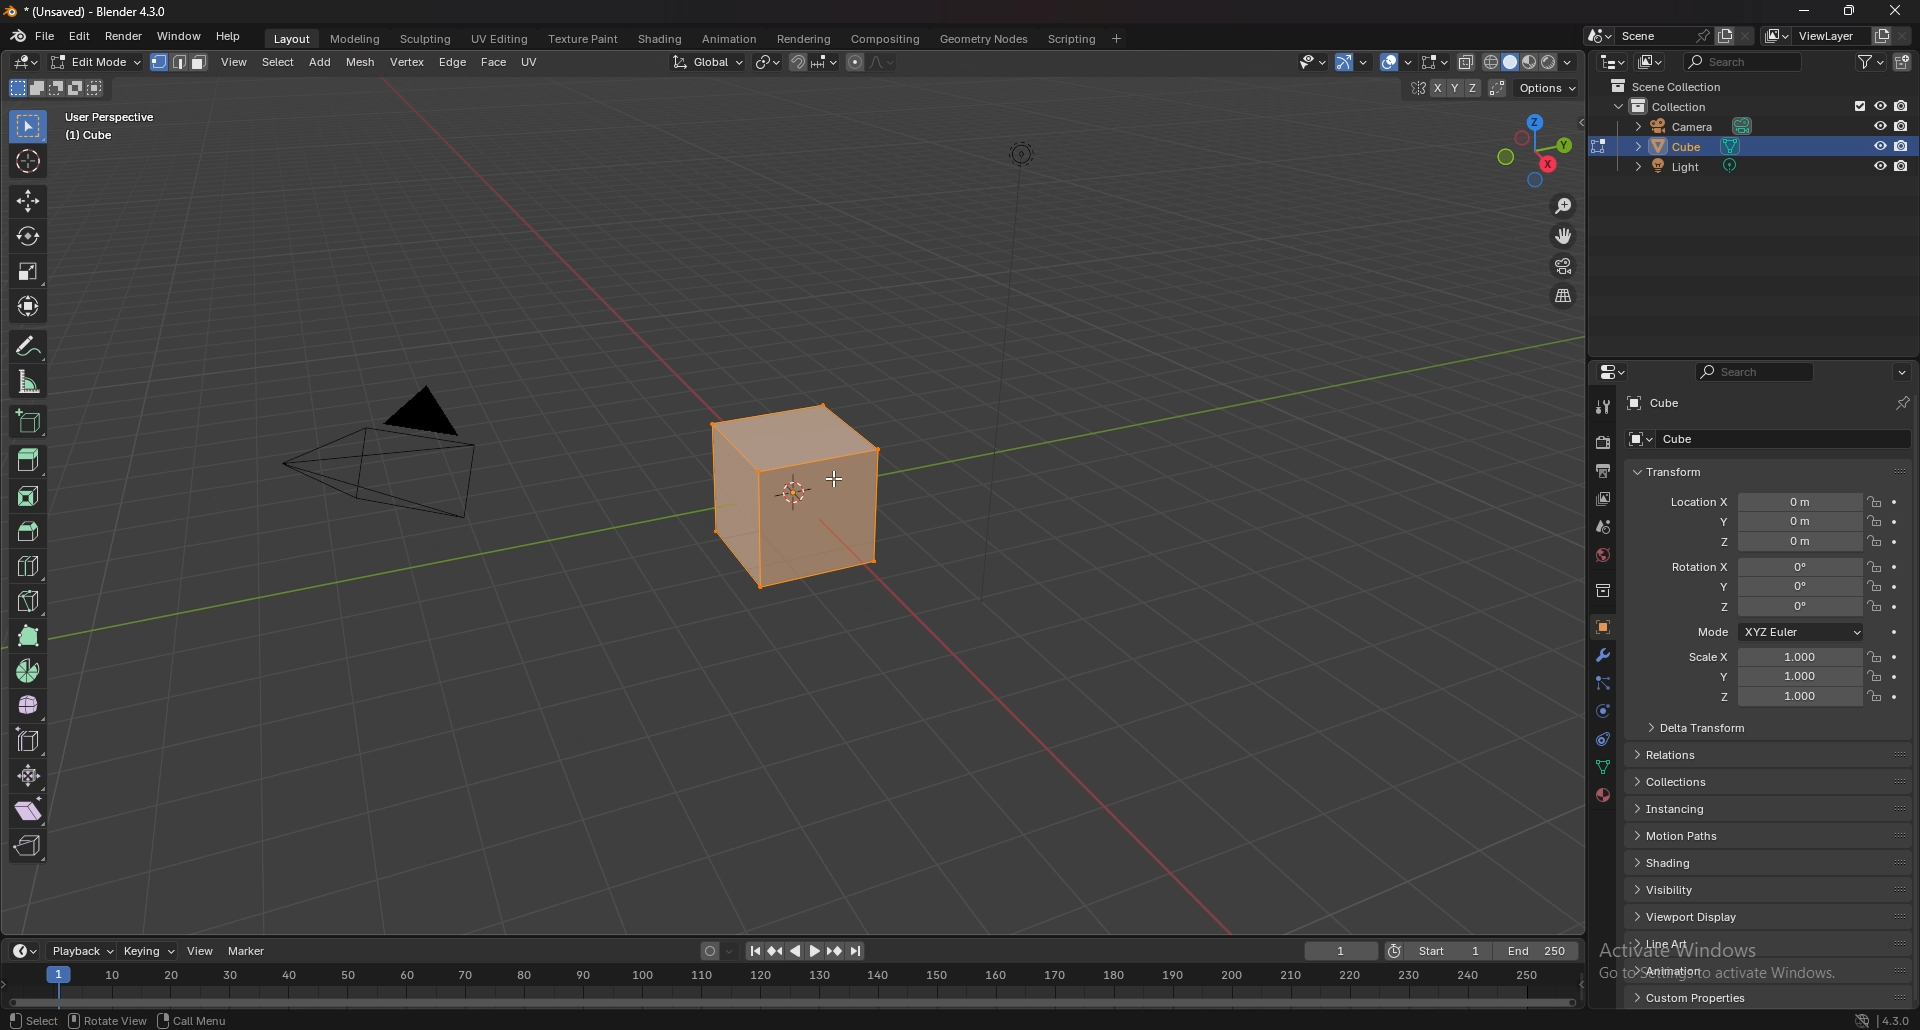 The width and height of the screenshot is (1920, 1030). What do you see at coordinates (1535, 147) in the screenshot?
I see `use a preset viewport` at bounding box center [1535, 147].